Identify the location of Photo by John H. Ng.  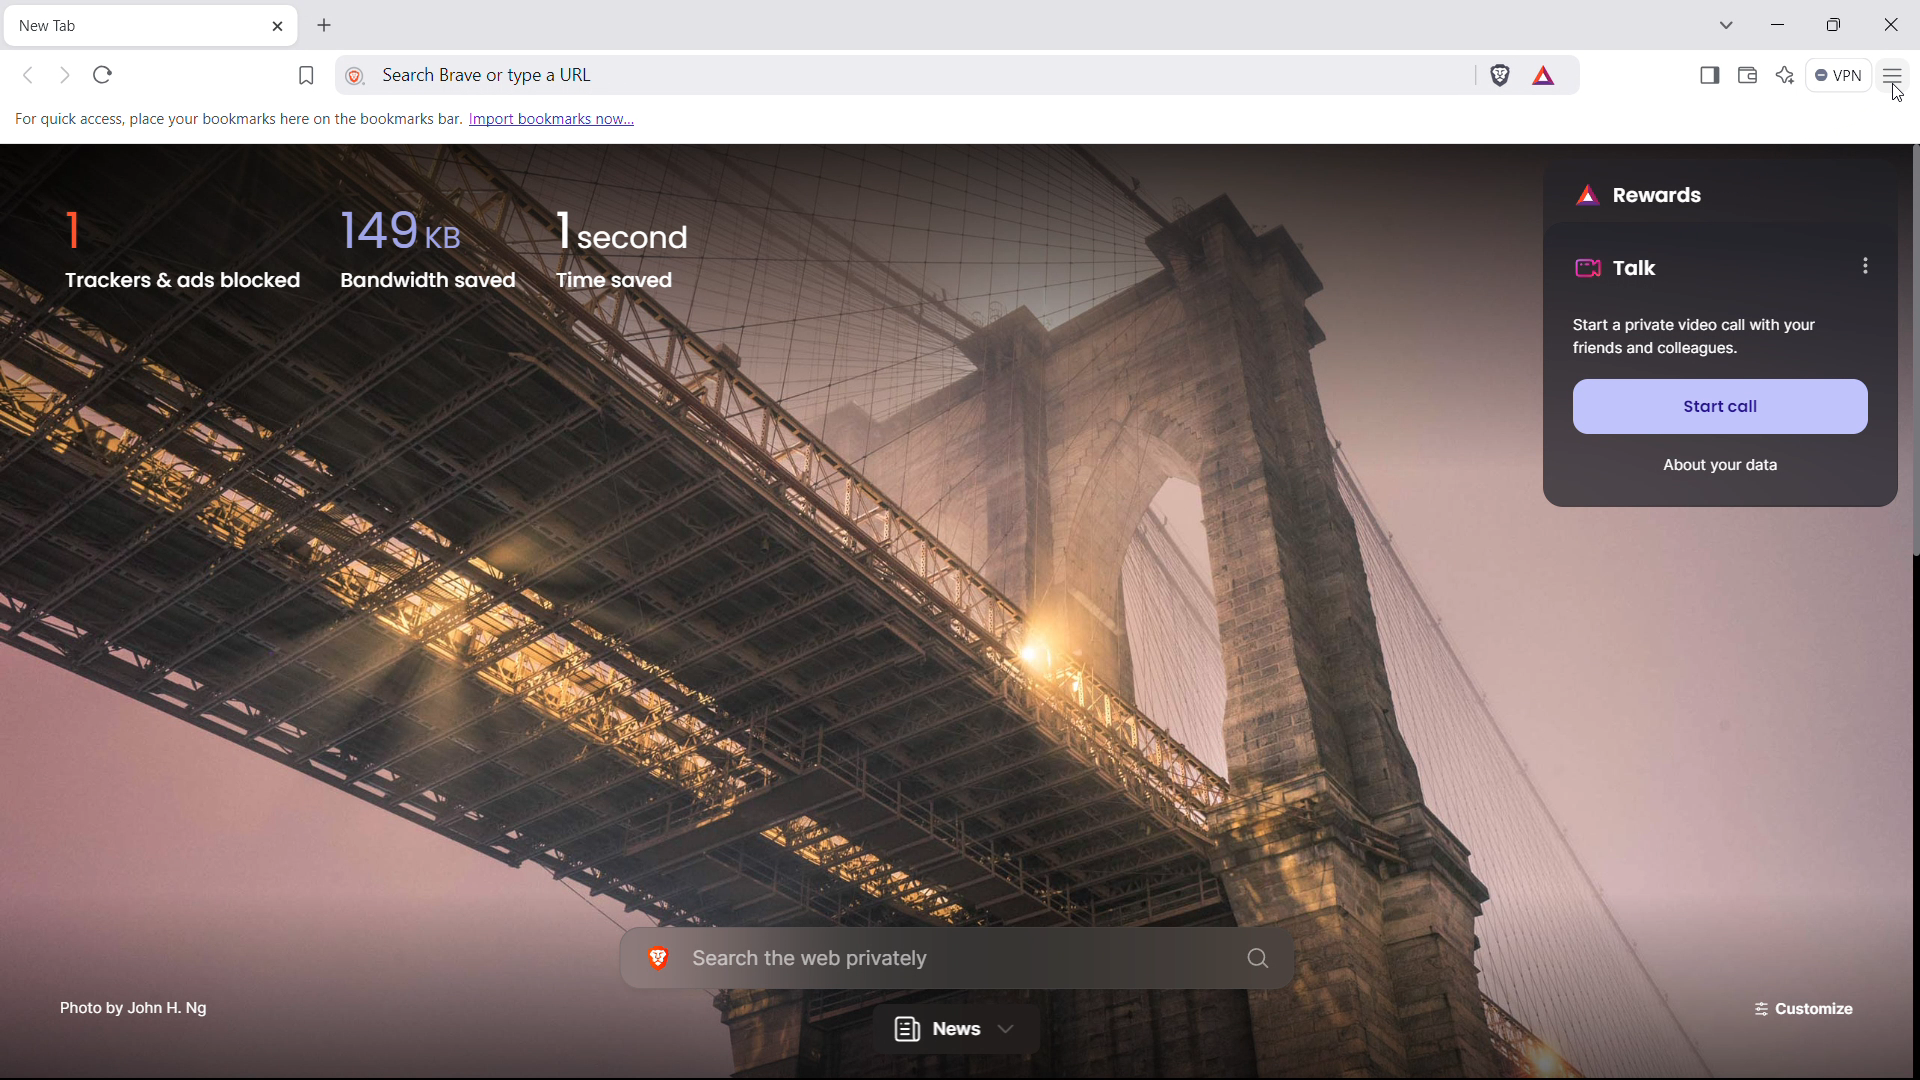
(132, 1004).